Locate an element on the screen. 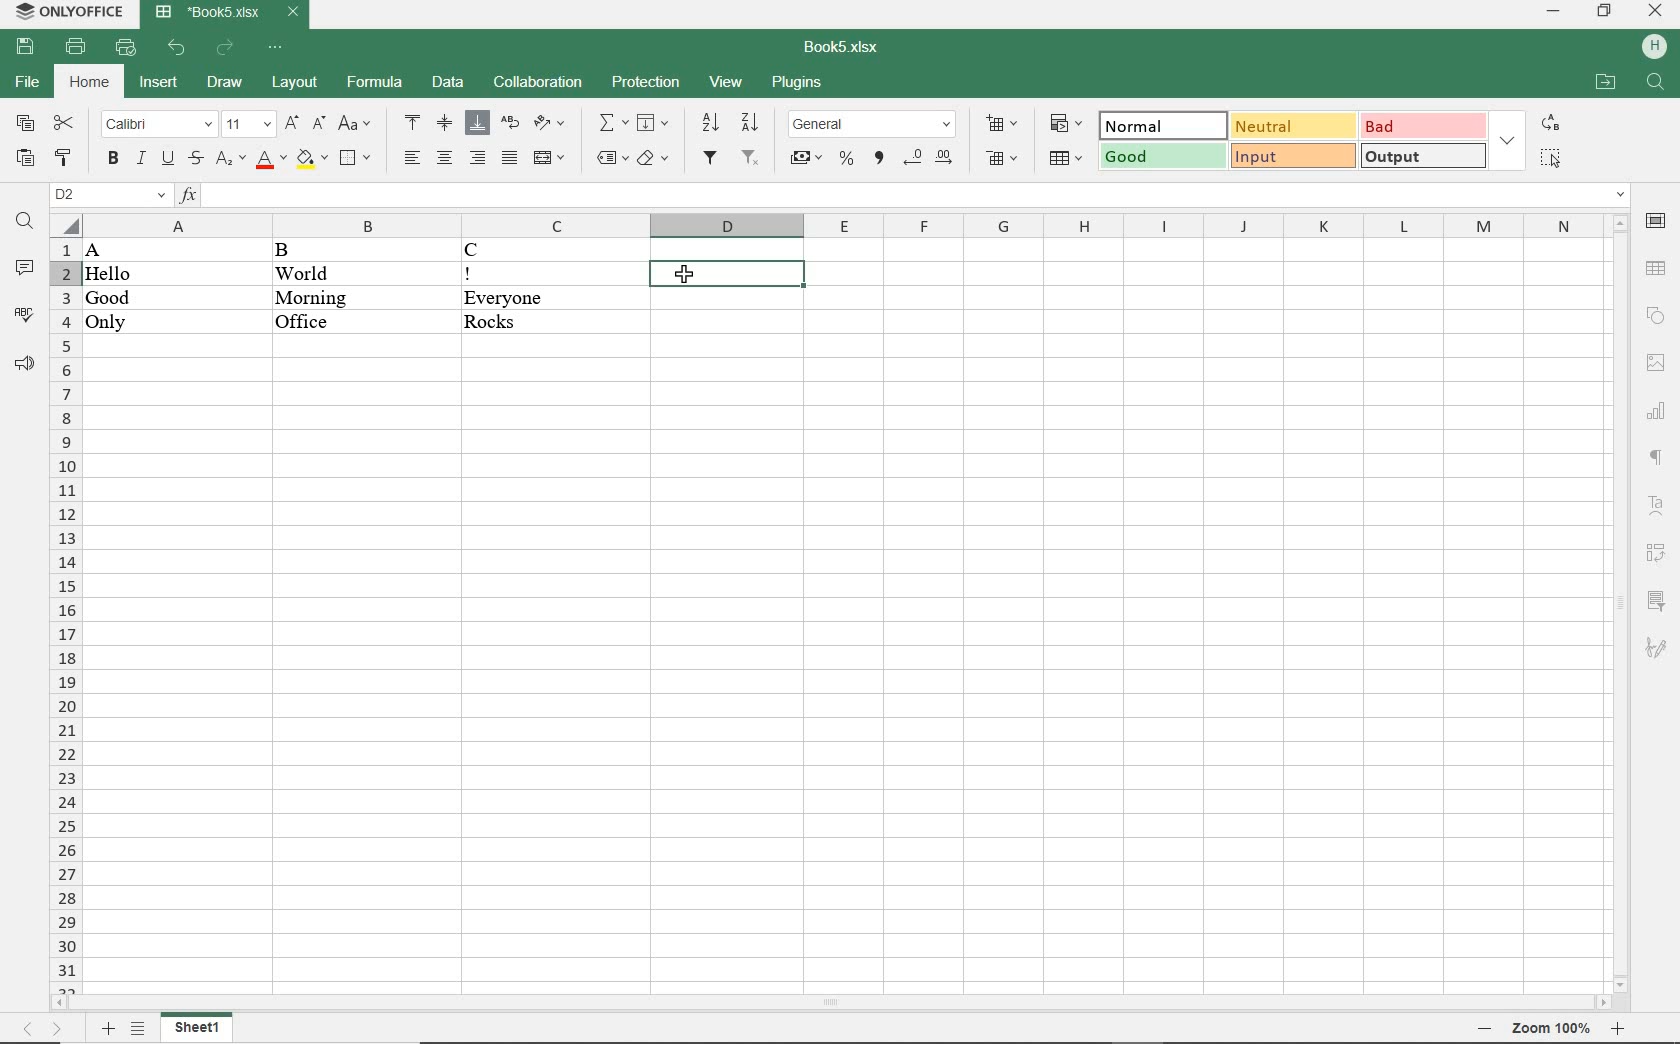  DECREMENT FONT SIZE is located at coordinates (319, 127).